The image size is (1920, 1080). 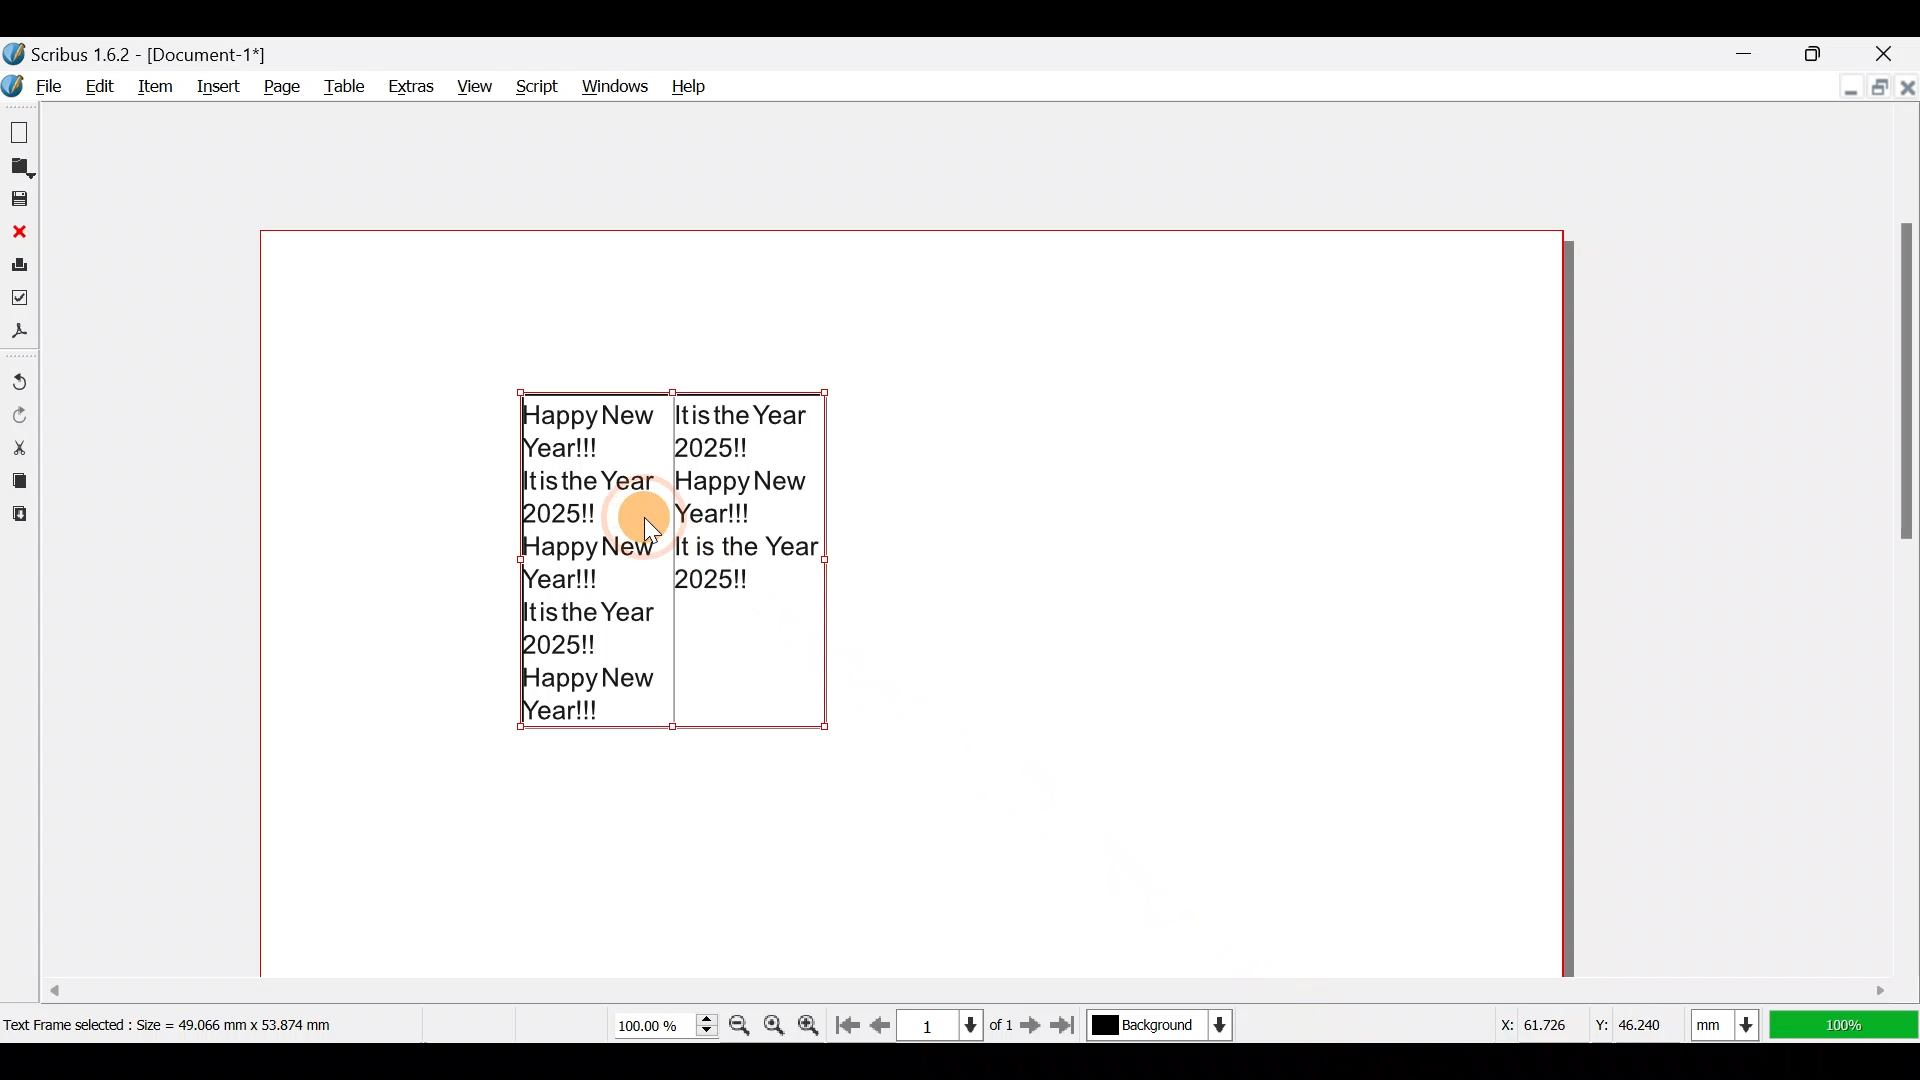 What do you see at coordinates (1831, 52) in the screenshot?
I see `Maximize` at bounding box center [1831, 52].